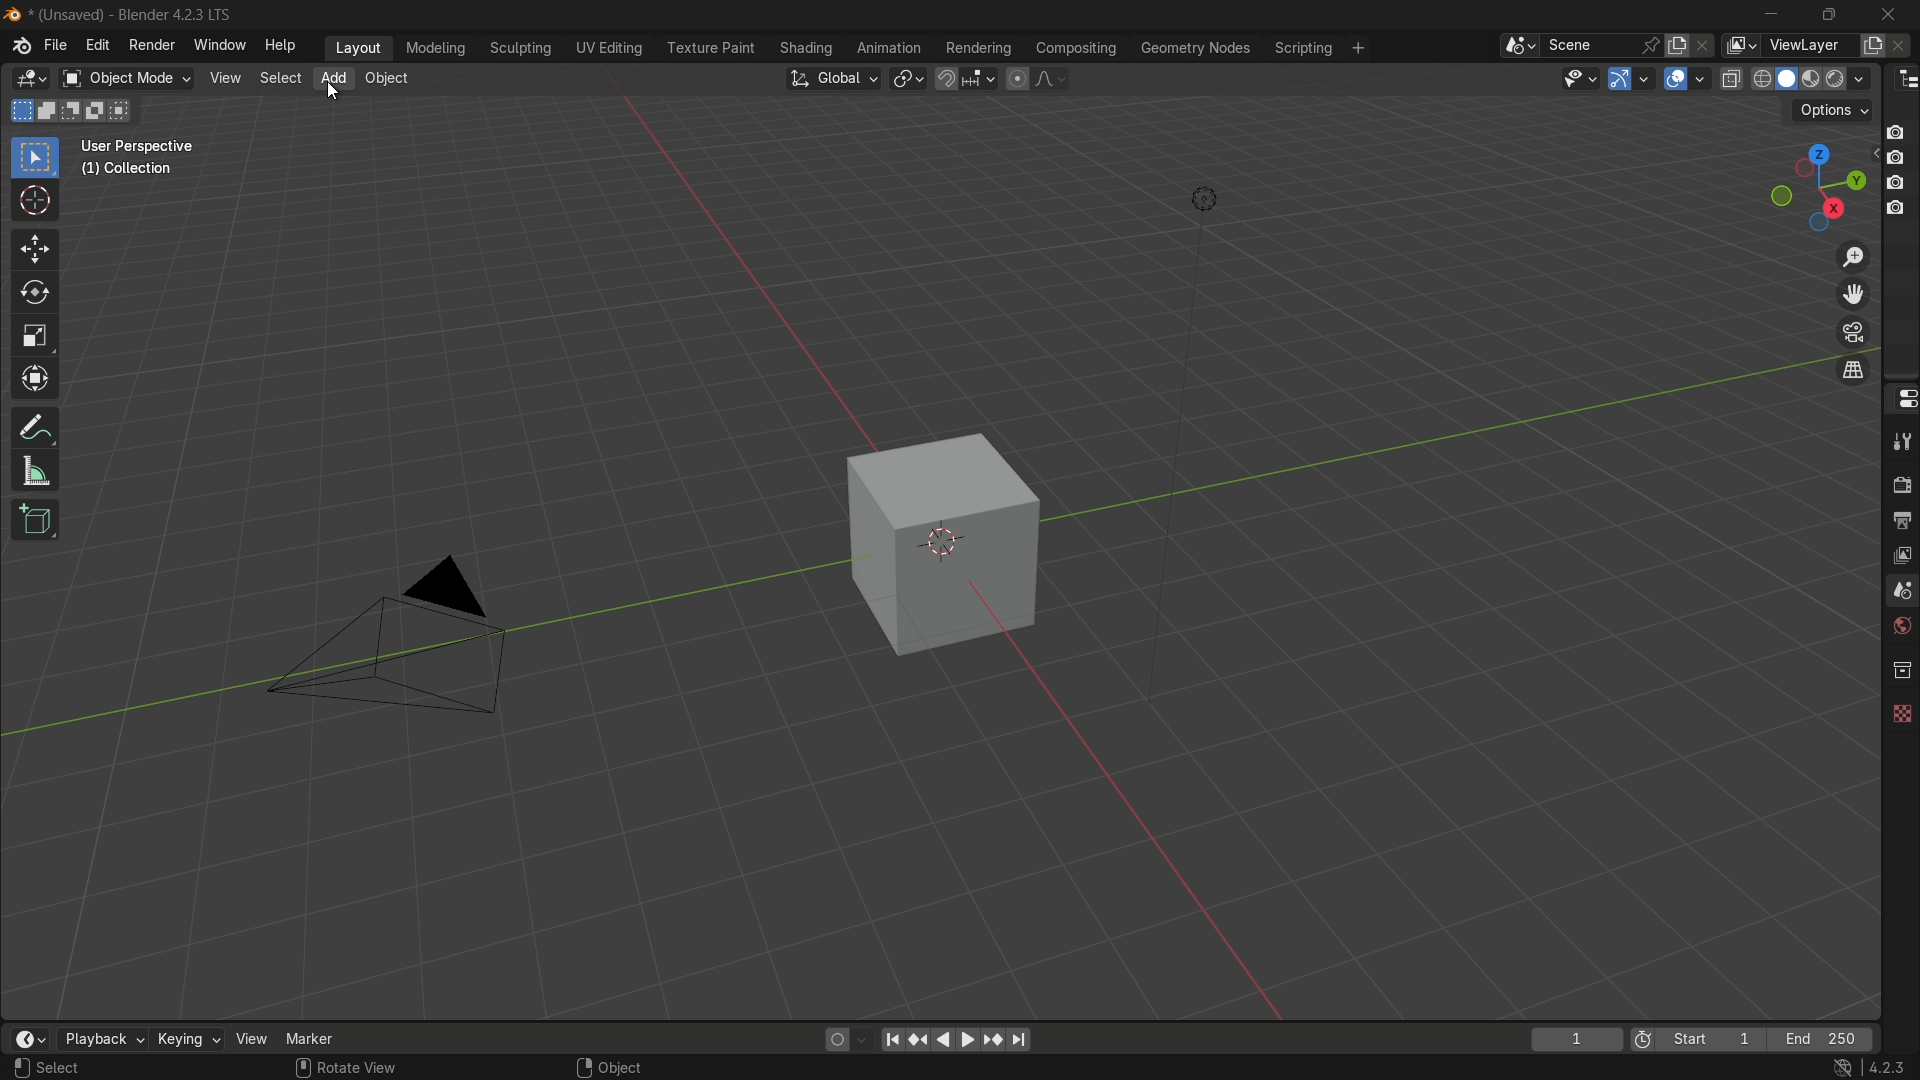 The image size is (1920, 1080). What do you see at coordinates (345, 1070) in the screenshot?
I see `rotate view` at bounding box center [345, 1070].